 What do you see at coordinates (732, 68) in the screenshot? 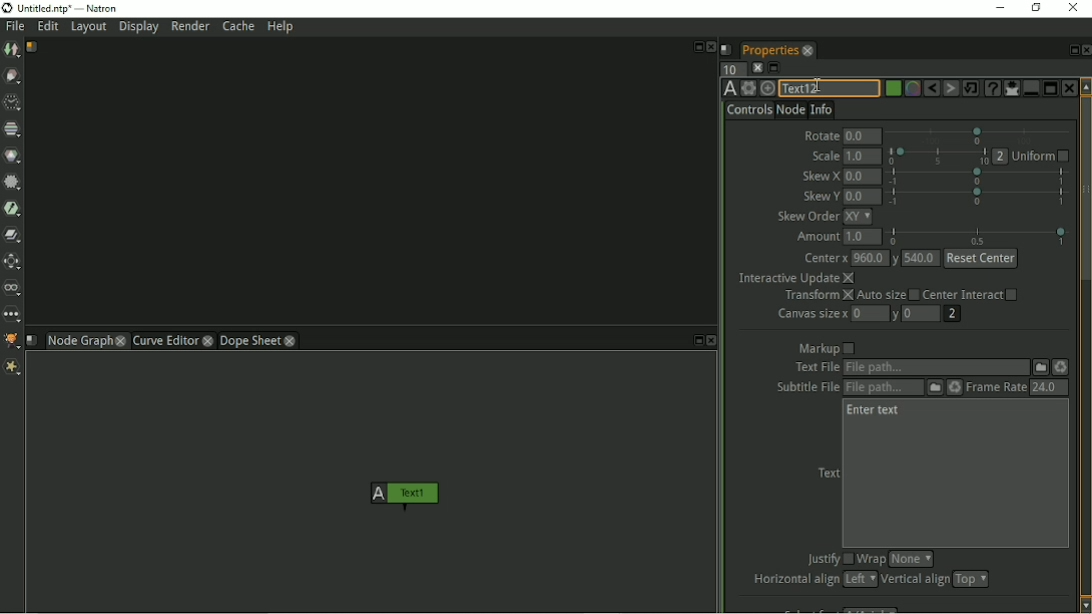
I see `Maximum number of panels` at bounding box center [732, 68].